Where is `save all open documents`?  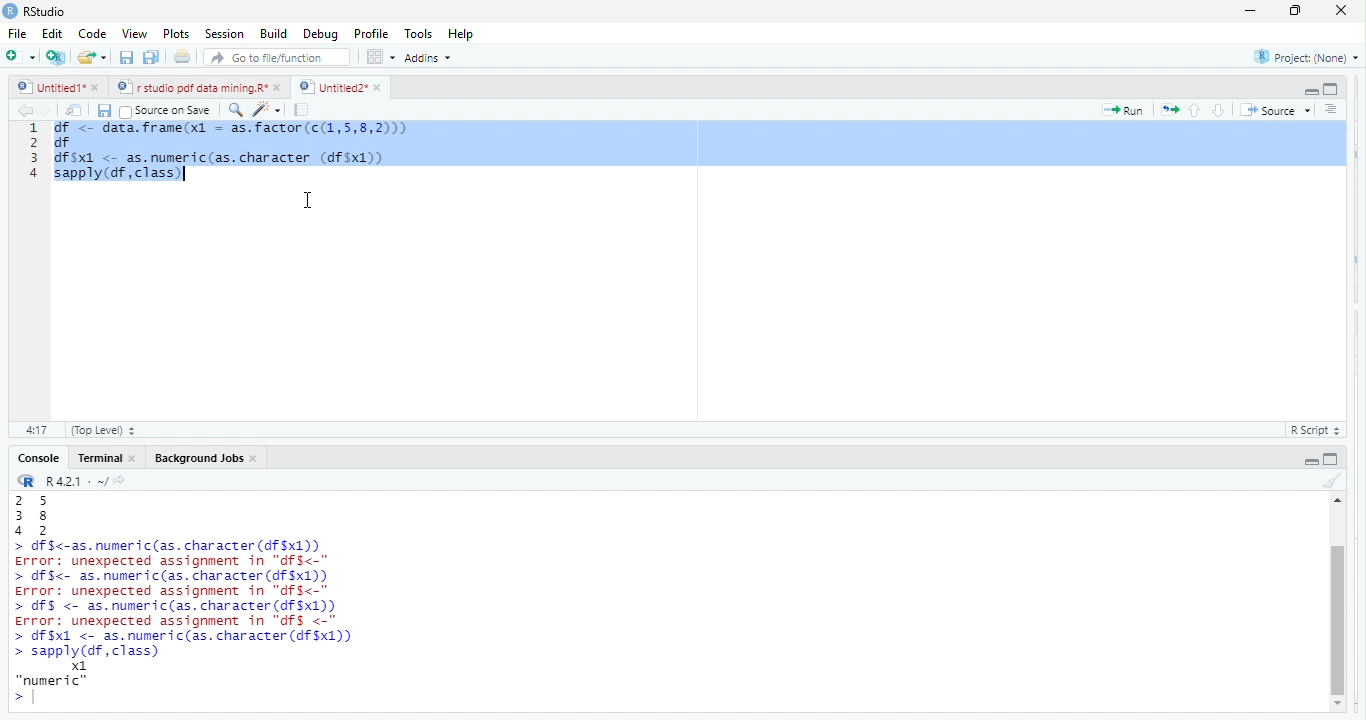
save all open documents is located at coordinates (149, 57).